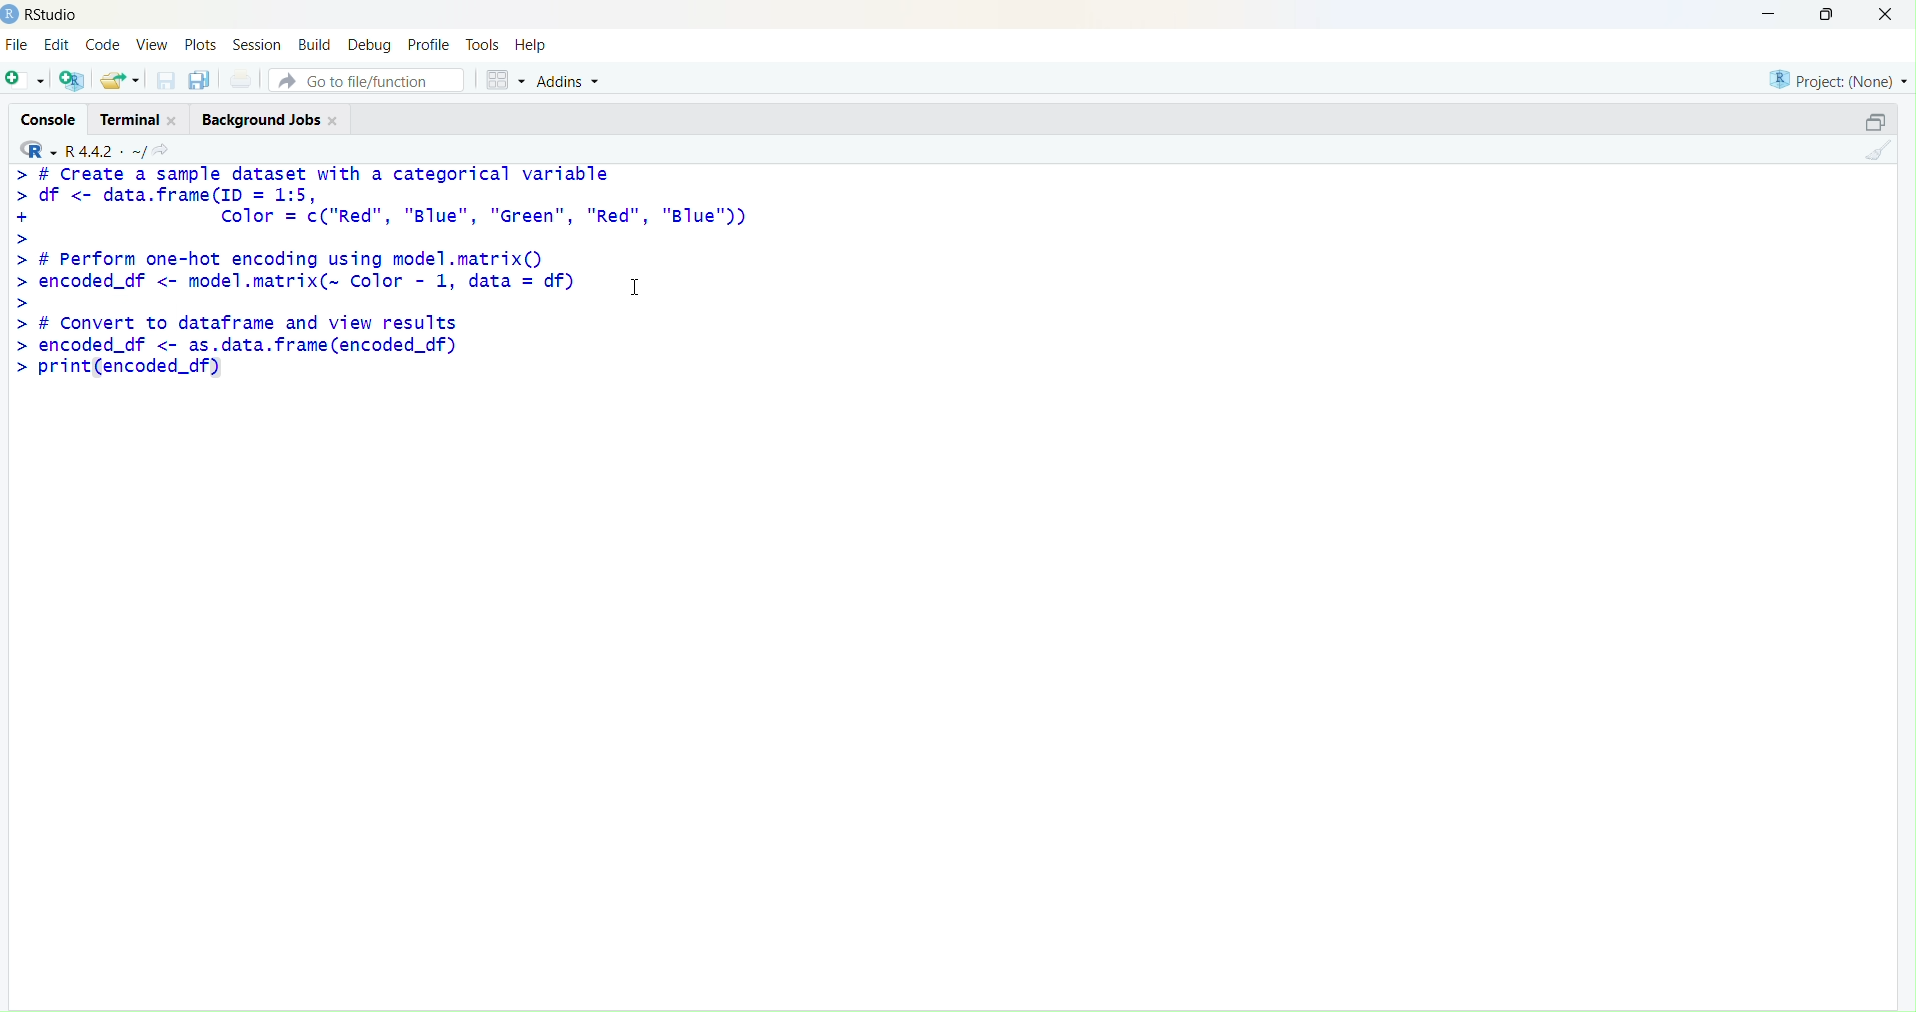  I want to click on terminal, so click(129, 121).